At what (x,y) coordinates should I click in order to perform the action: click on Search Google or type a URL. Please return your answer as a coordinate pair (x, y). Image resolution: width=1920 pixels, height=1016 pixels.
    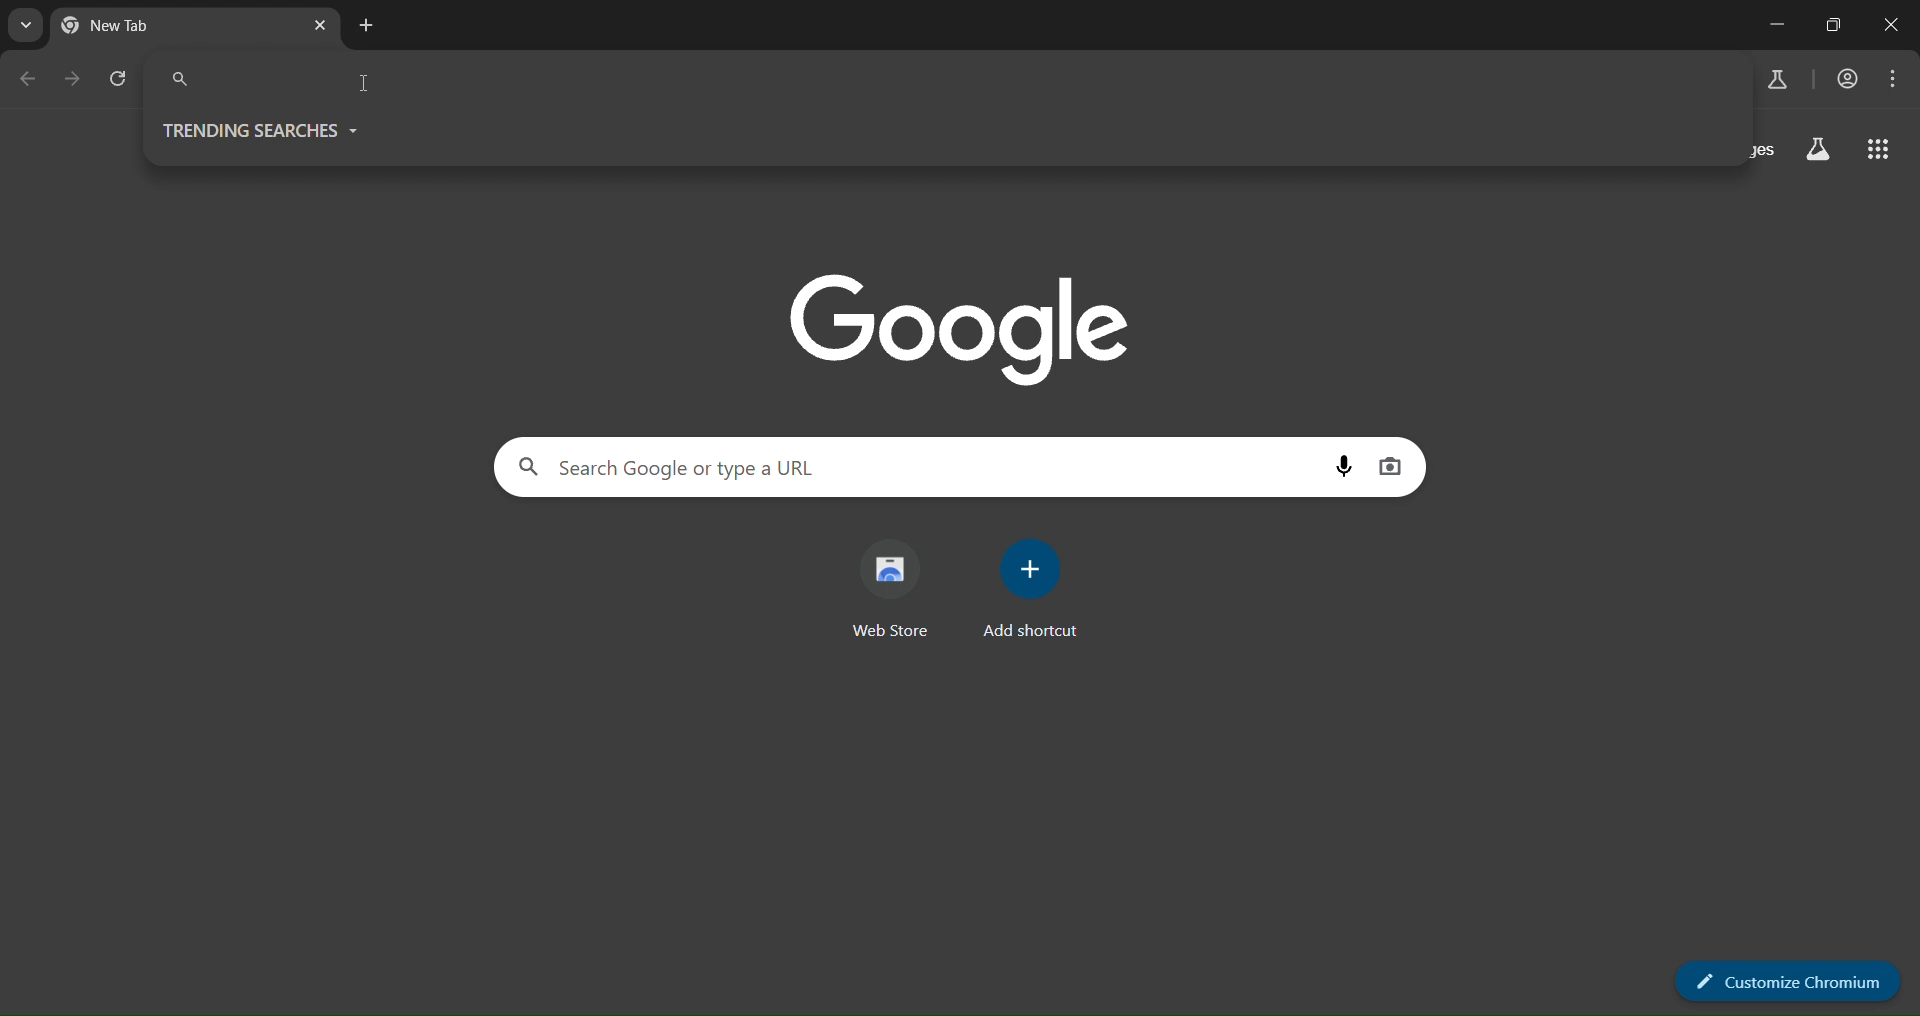
    Looking at the image, I should click on (946, 78).